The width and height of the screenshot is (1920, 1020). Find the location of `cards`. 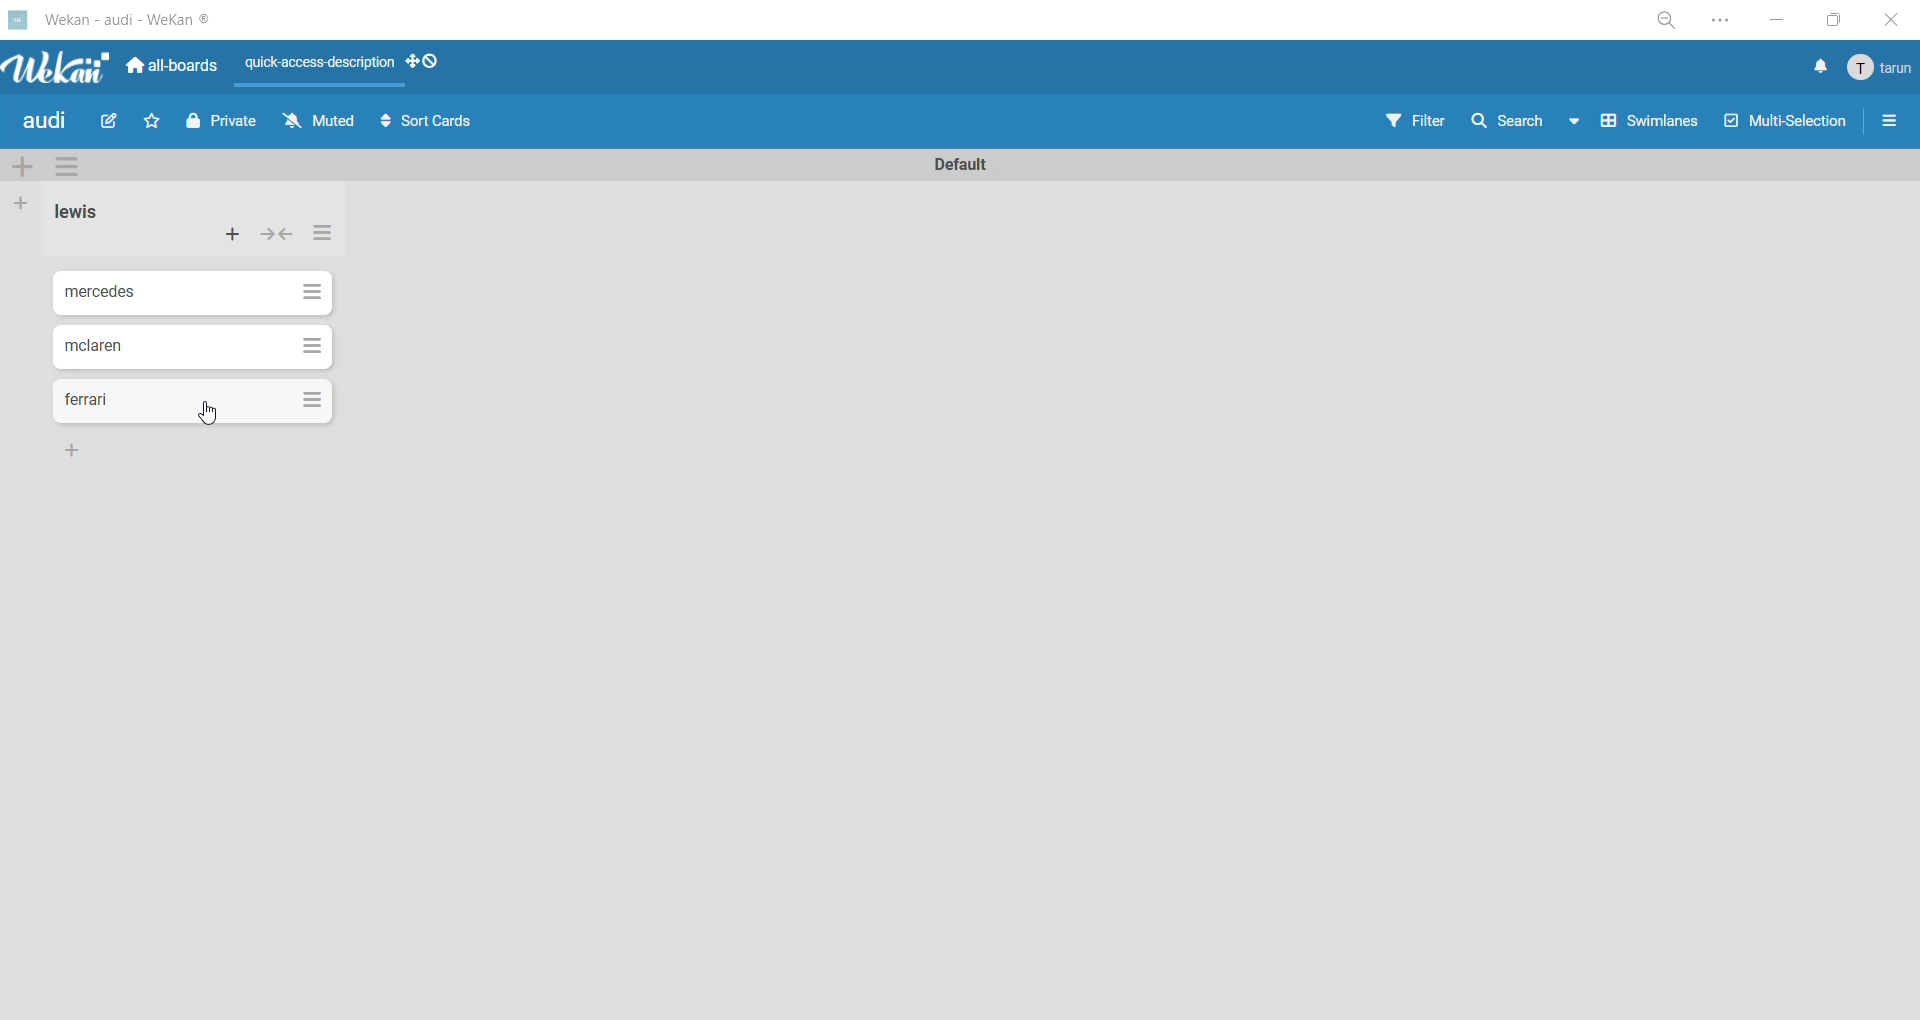

cards is located at coordinates (193, 347).